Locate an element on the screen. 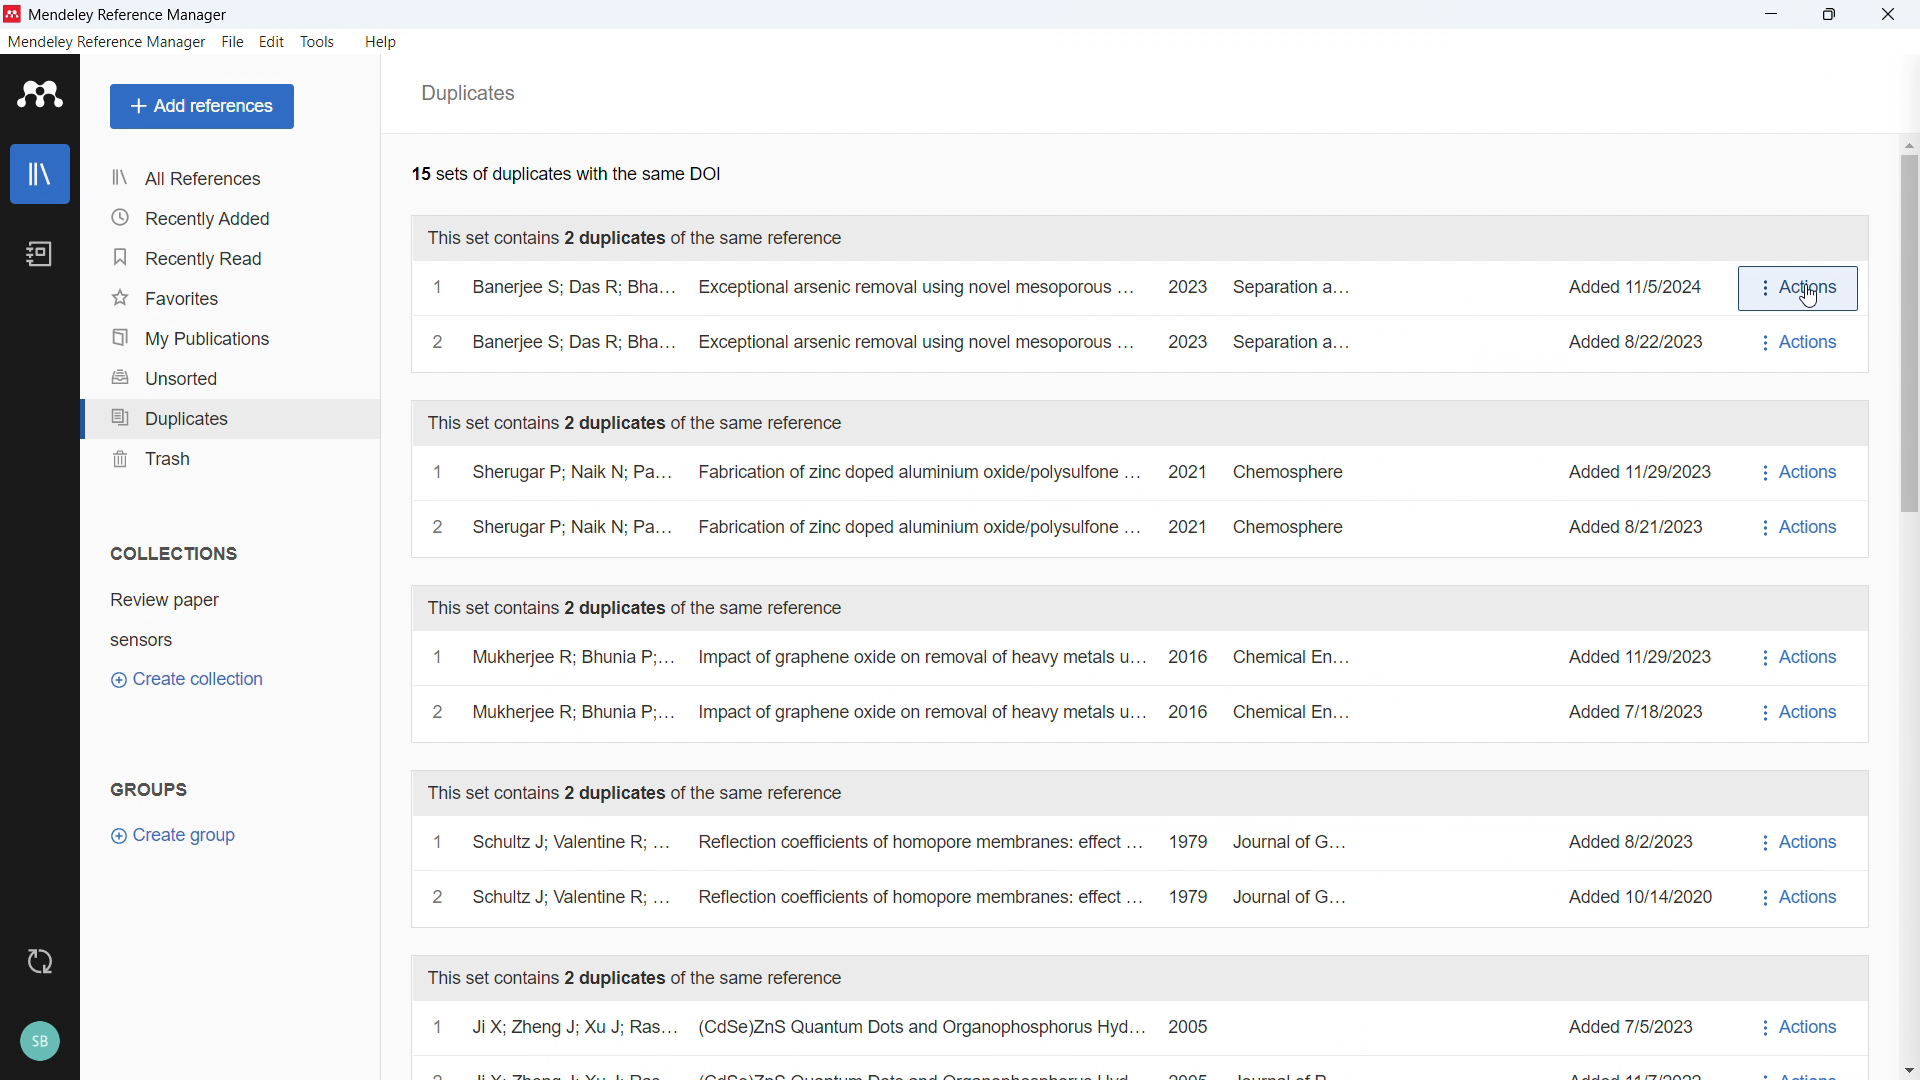 This screenshot has height=1080, width=1920. Added 8/2/2023 is located at coordinates (1616, 838).